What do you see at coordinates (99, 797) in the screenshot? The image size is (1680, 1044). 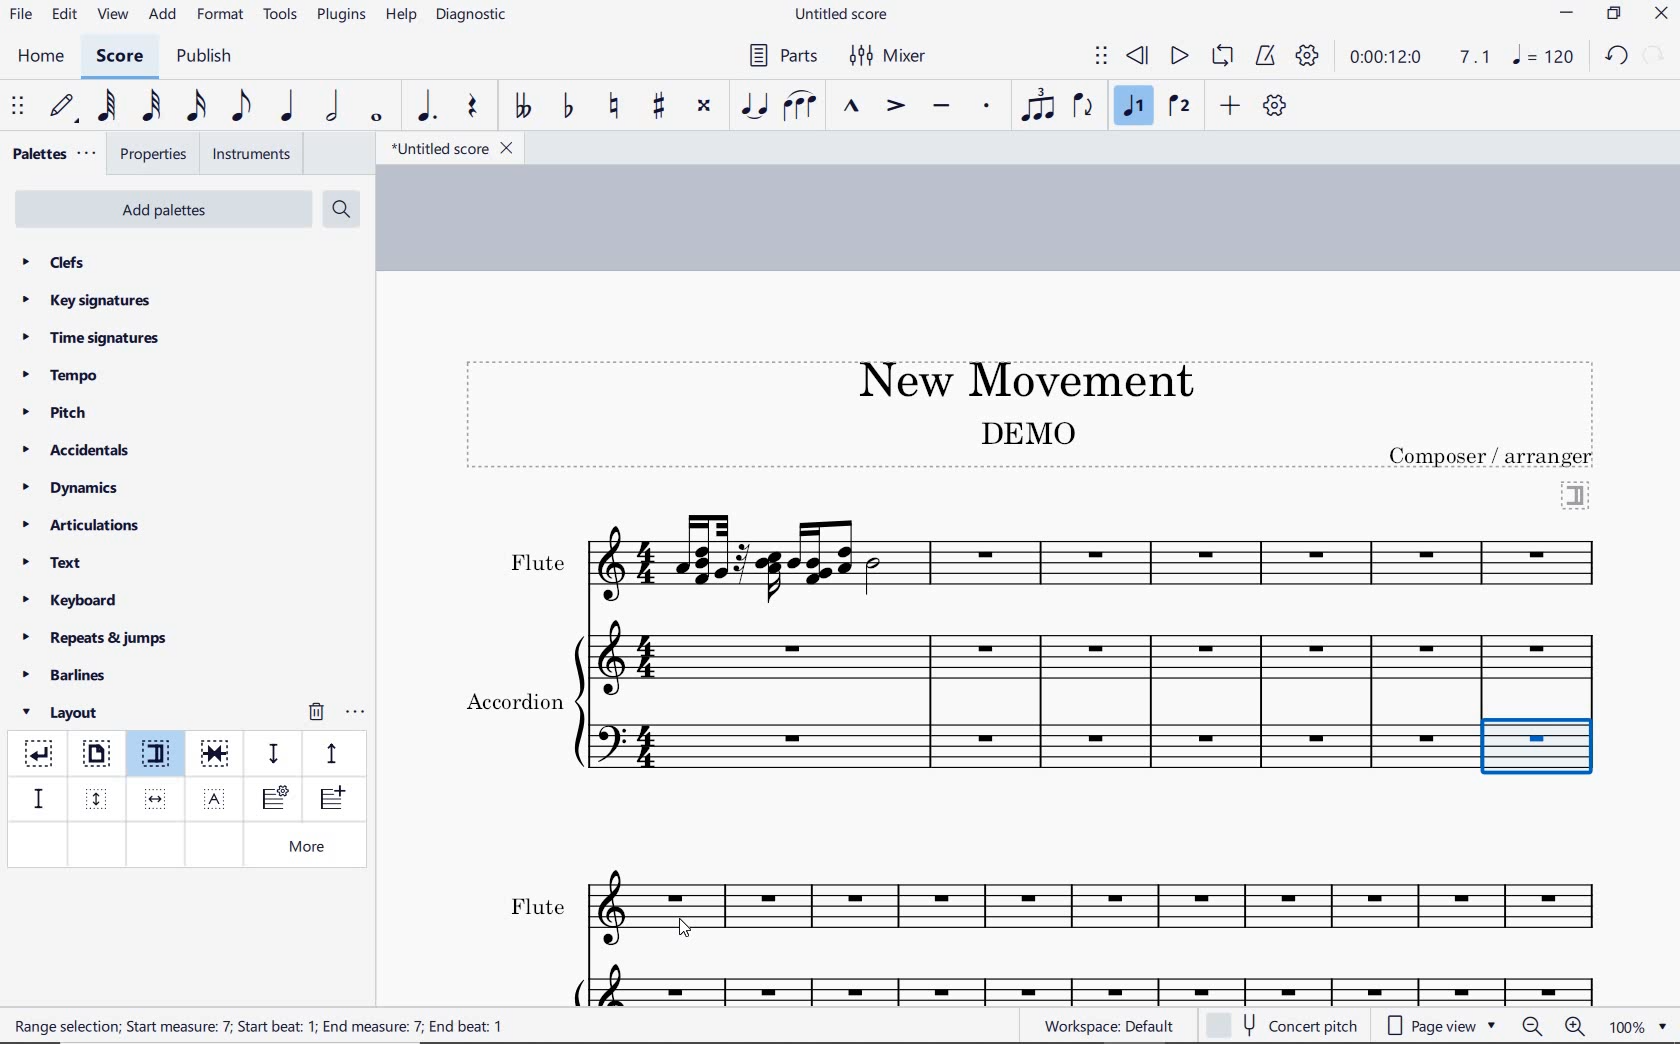 I see `insert vertical frame` at bounding box center [99, 797].